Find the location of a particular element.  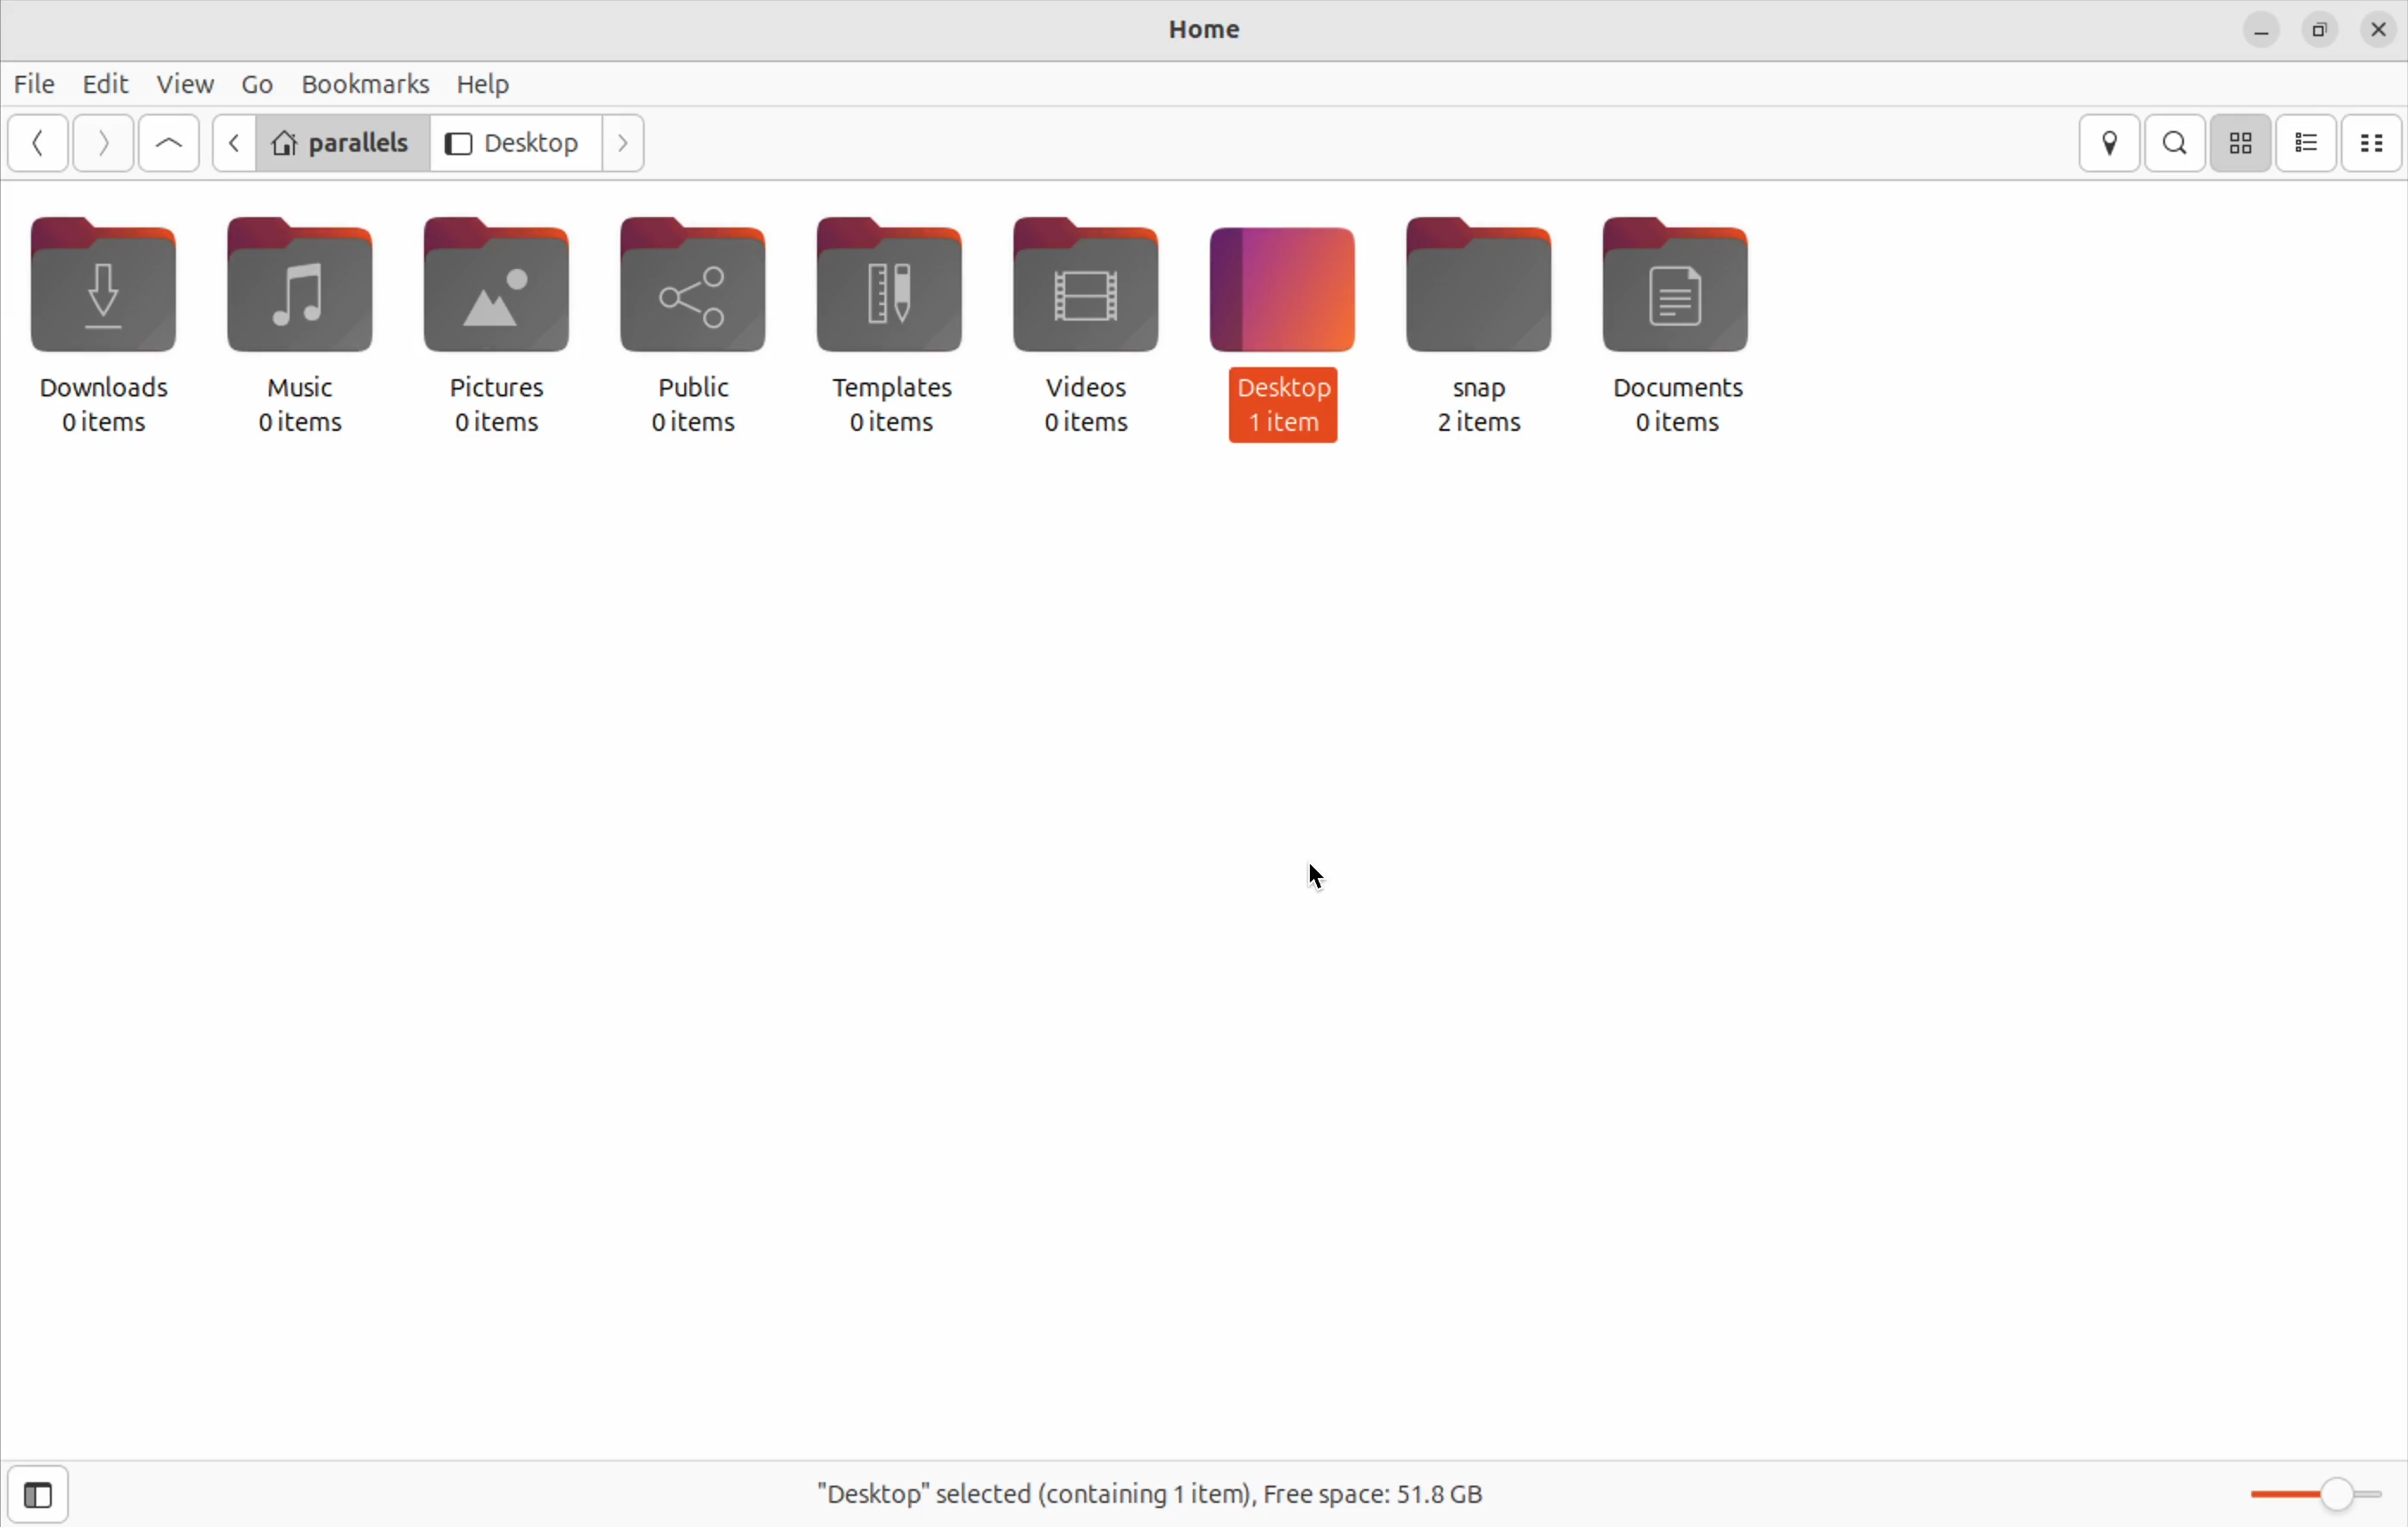

compact view is located at coordinates (2376, 140).